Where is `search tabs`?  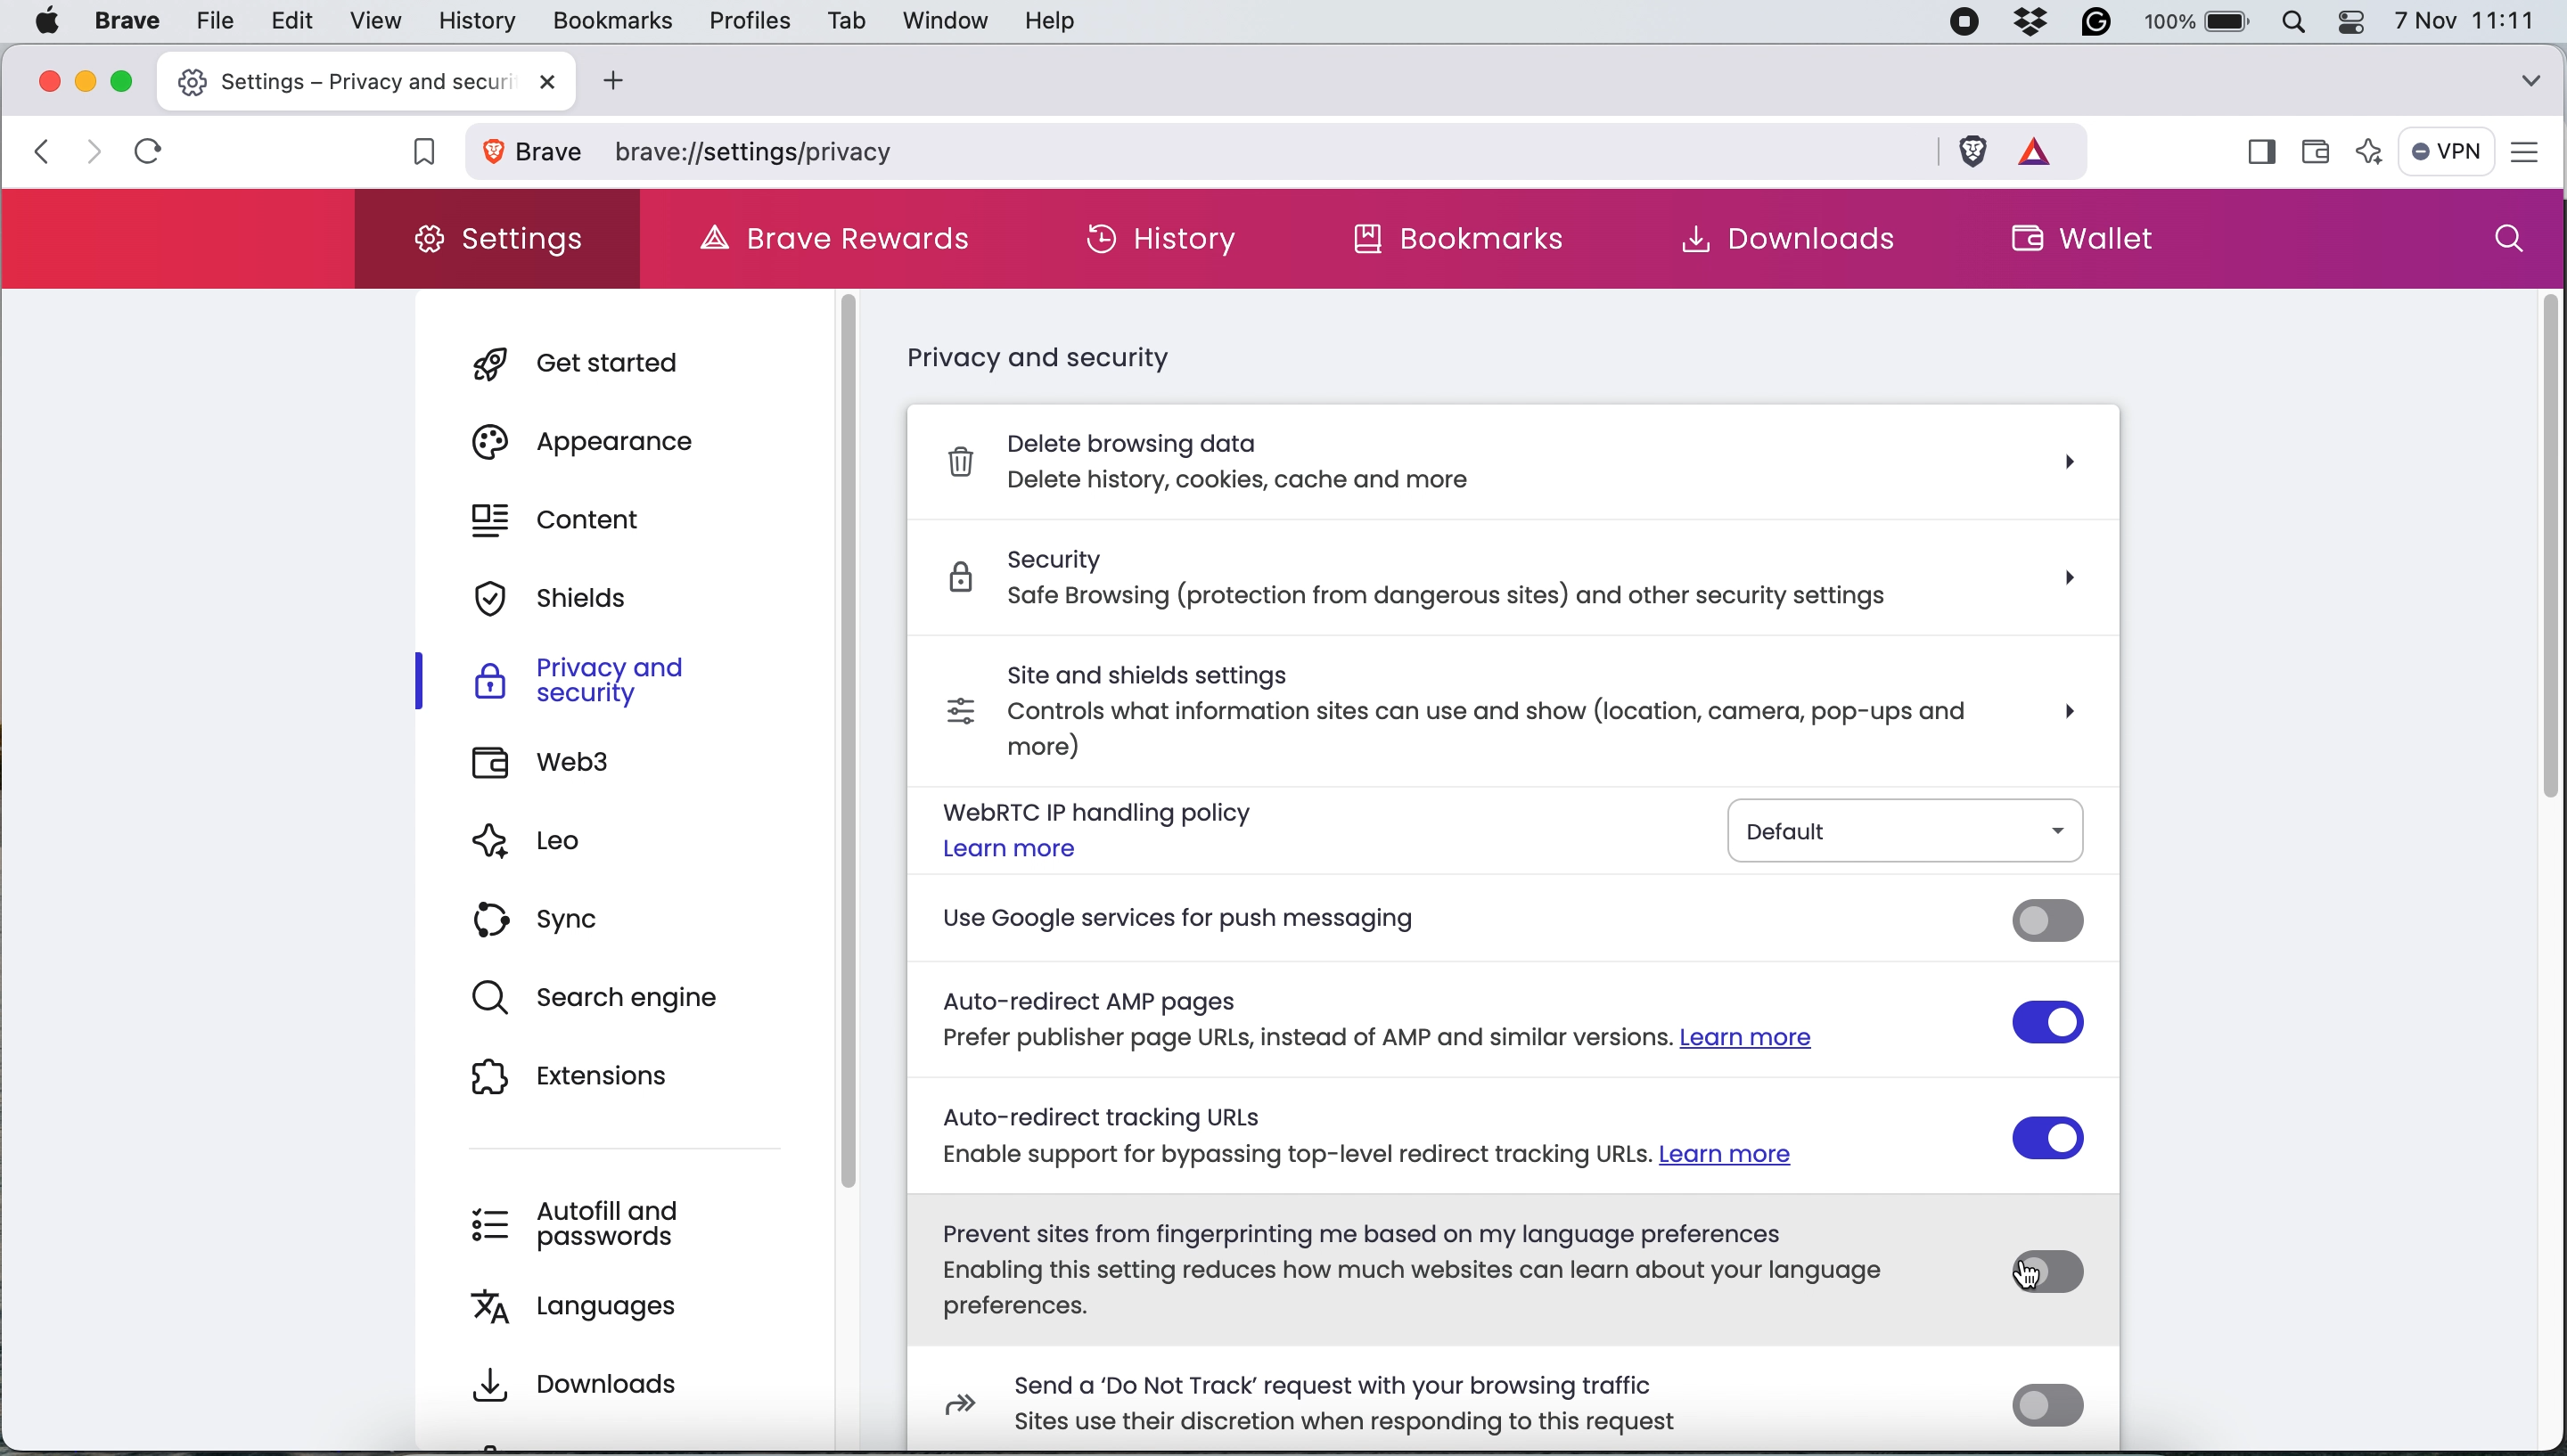 search tabs is located at coordinates (2531, 76).